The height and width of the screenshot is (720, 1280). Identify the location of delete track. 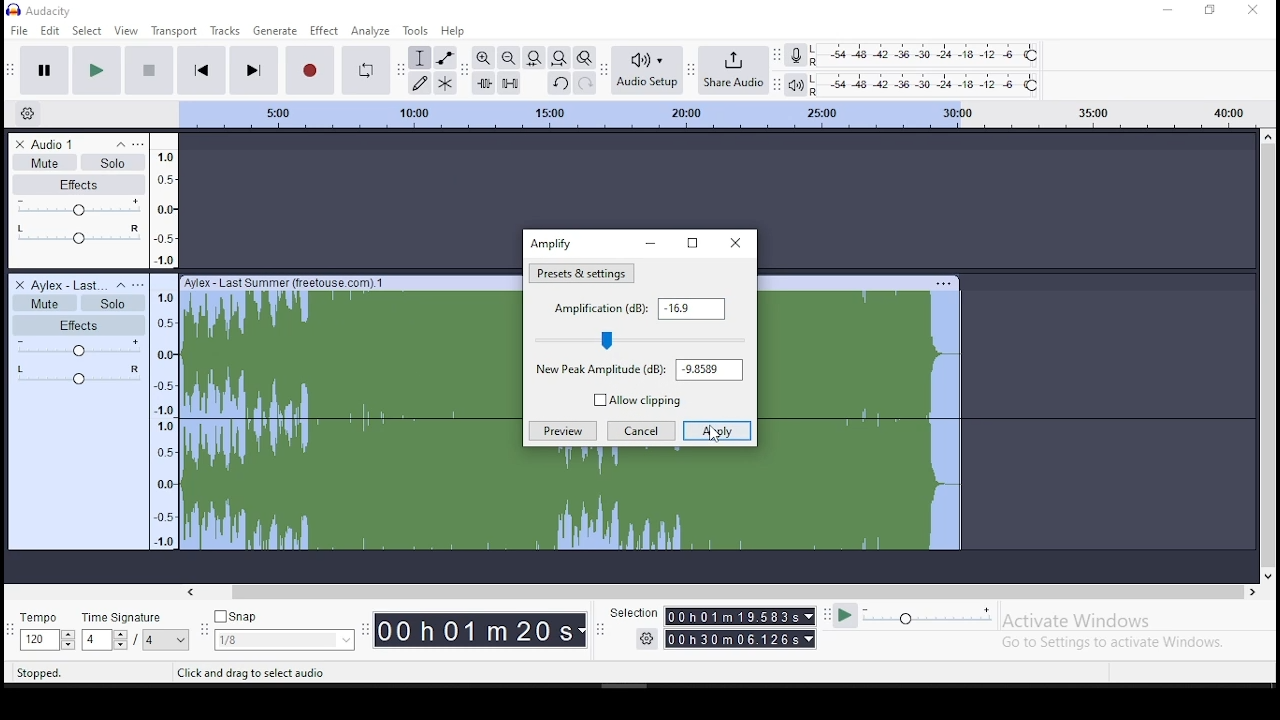
(16, 284).